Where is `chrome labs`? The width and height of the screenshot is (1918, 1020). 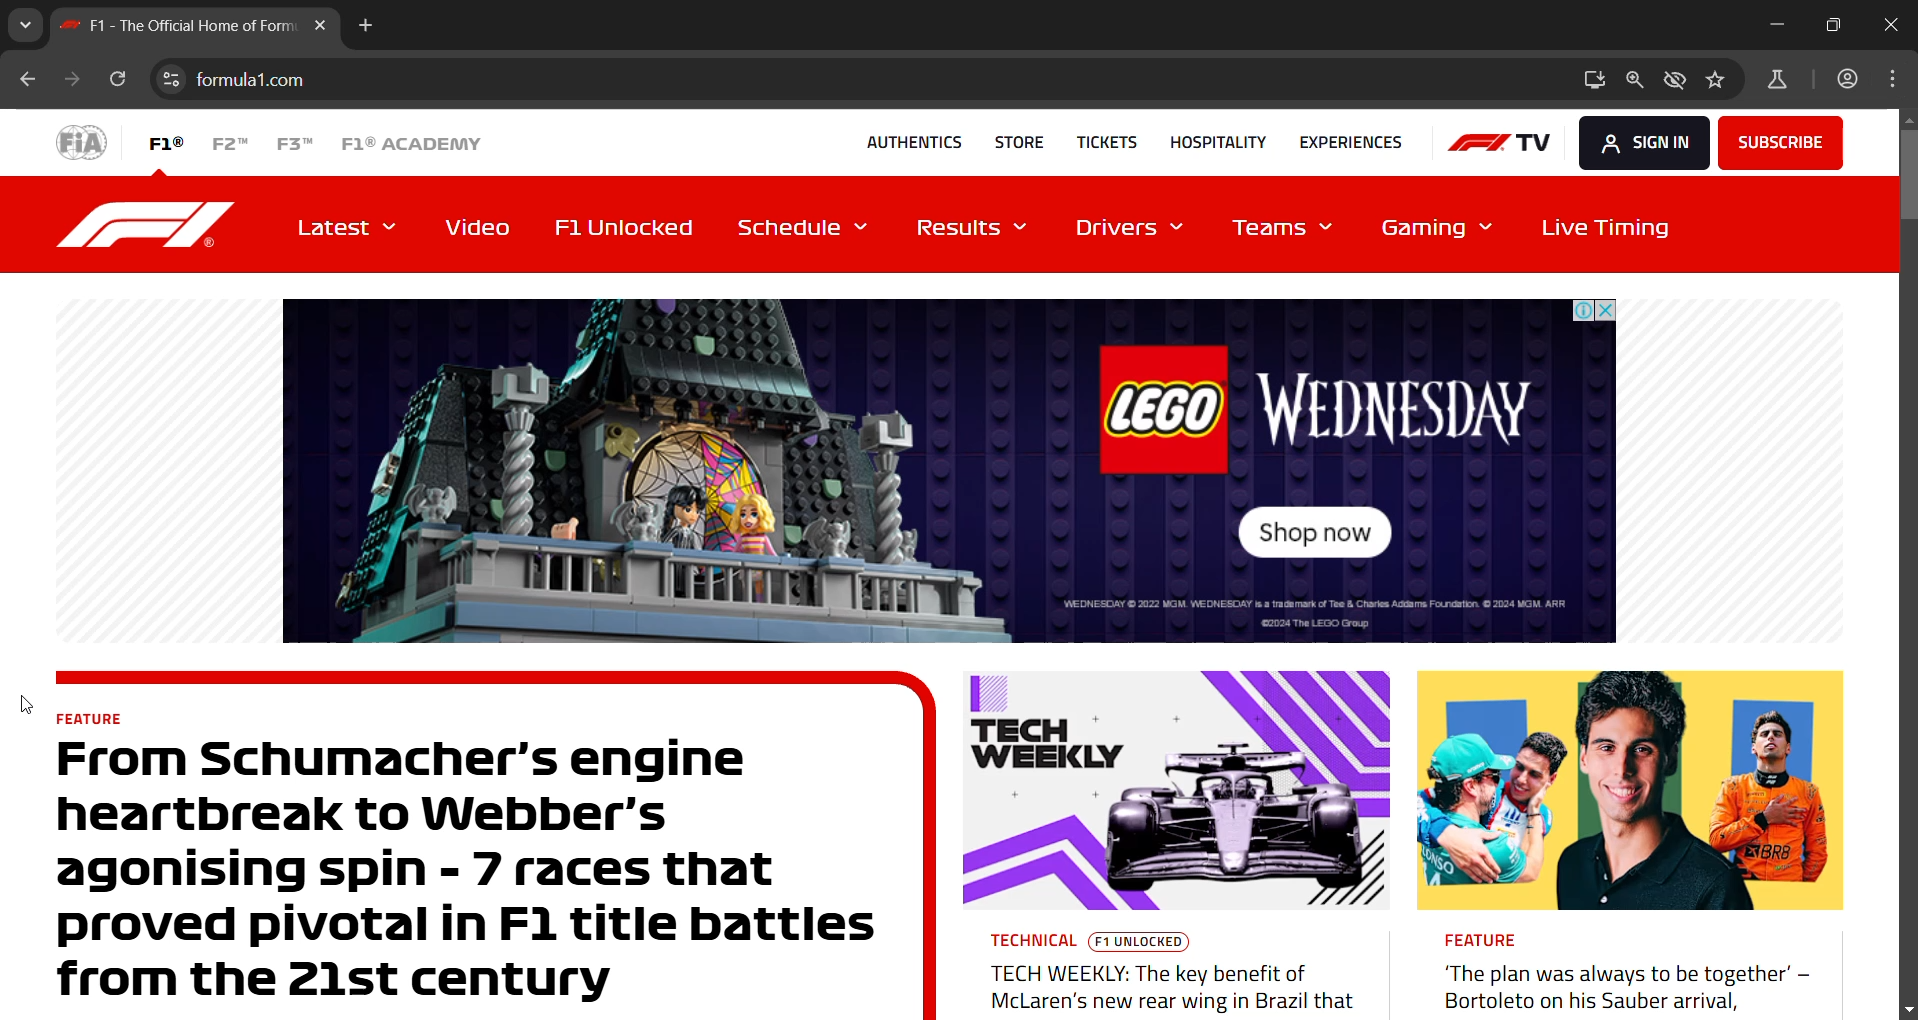
chrome labs is located at coordinates (1777, 84).